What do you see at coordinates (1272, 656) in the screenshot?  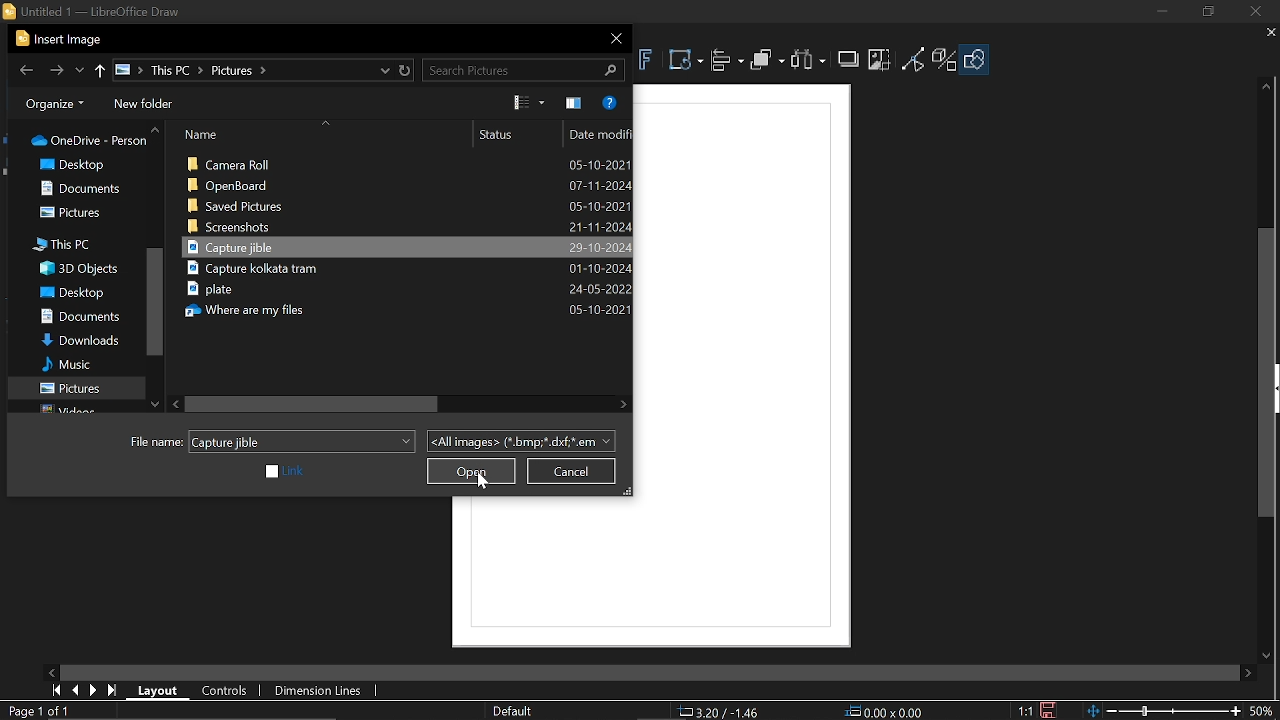 I see `move down` at bounding box center [1272, 656].